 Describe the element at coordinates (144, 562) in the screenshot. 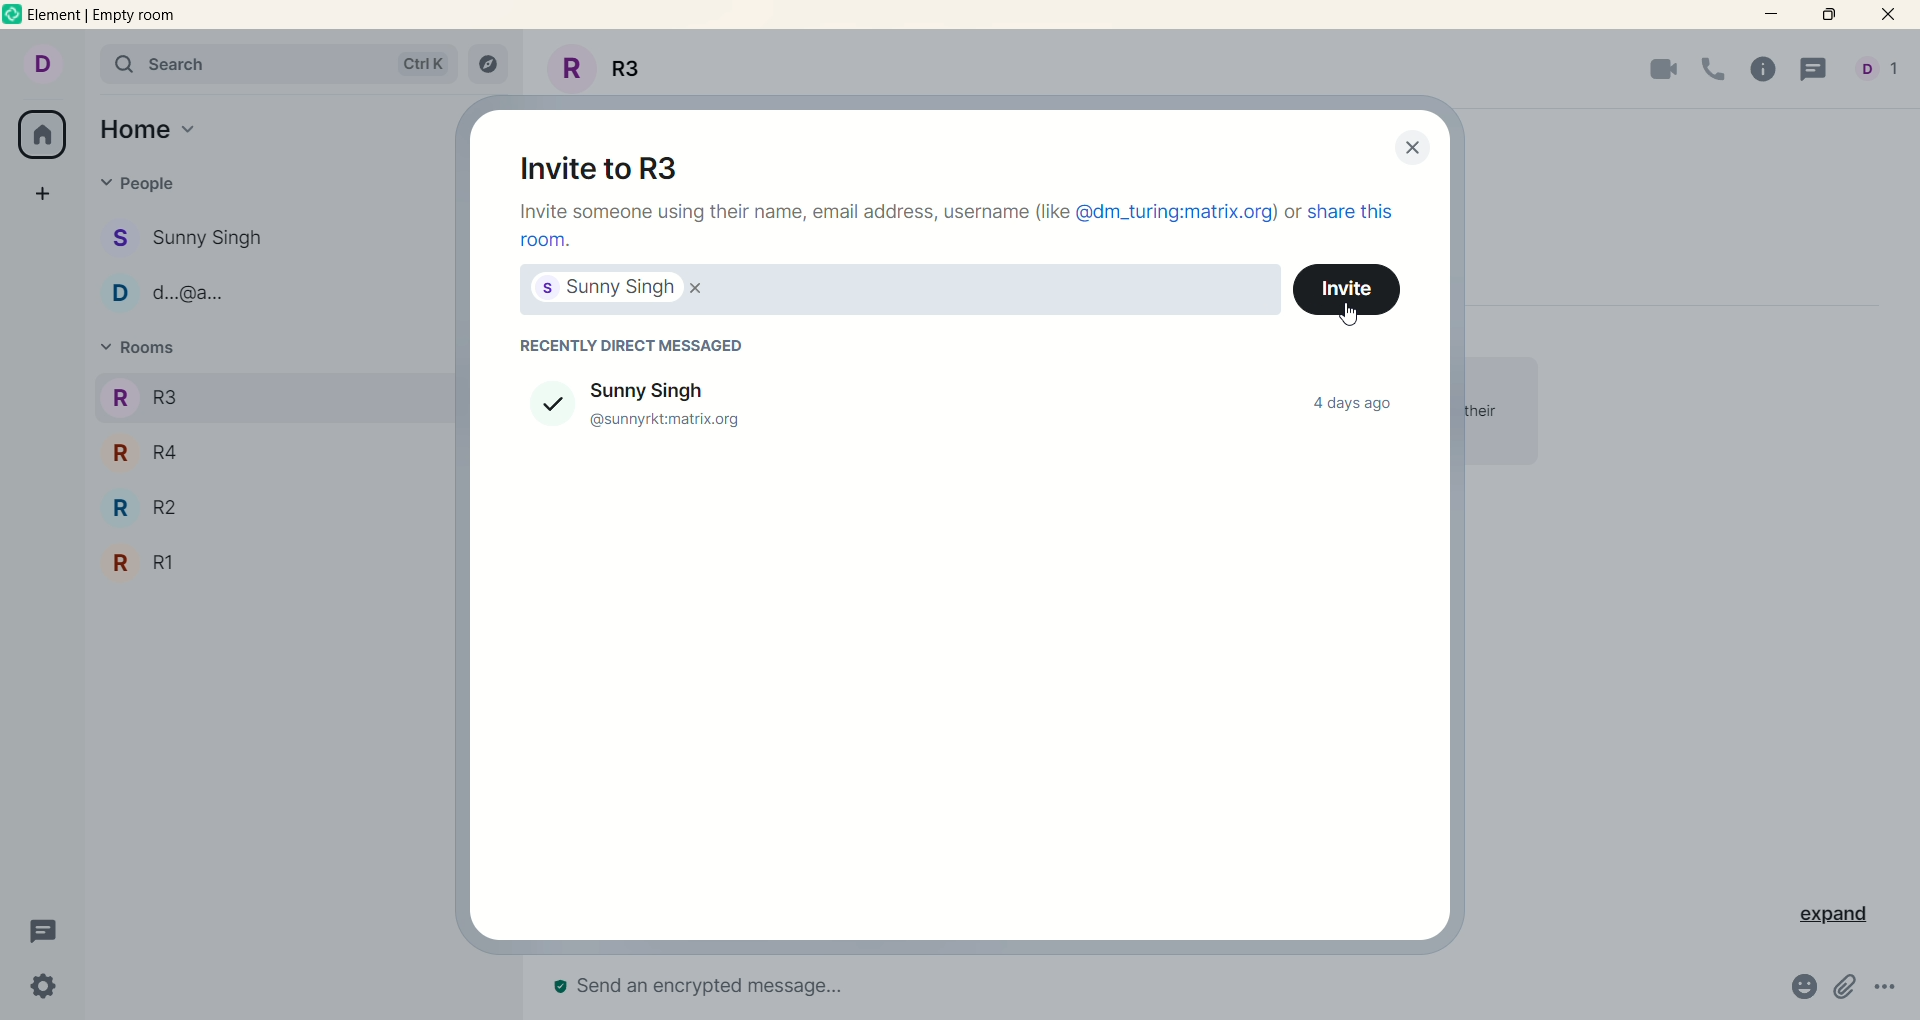

I see `R R1` at that location.